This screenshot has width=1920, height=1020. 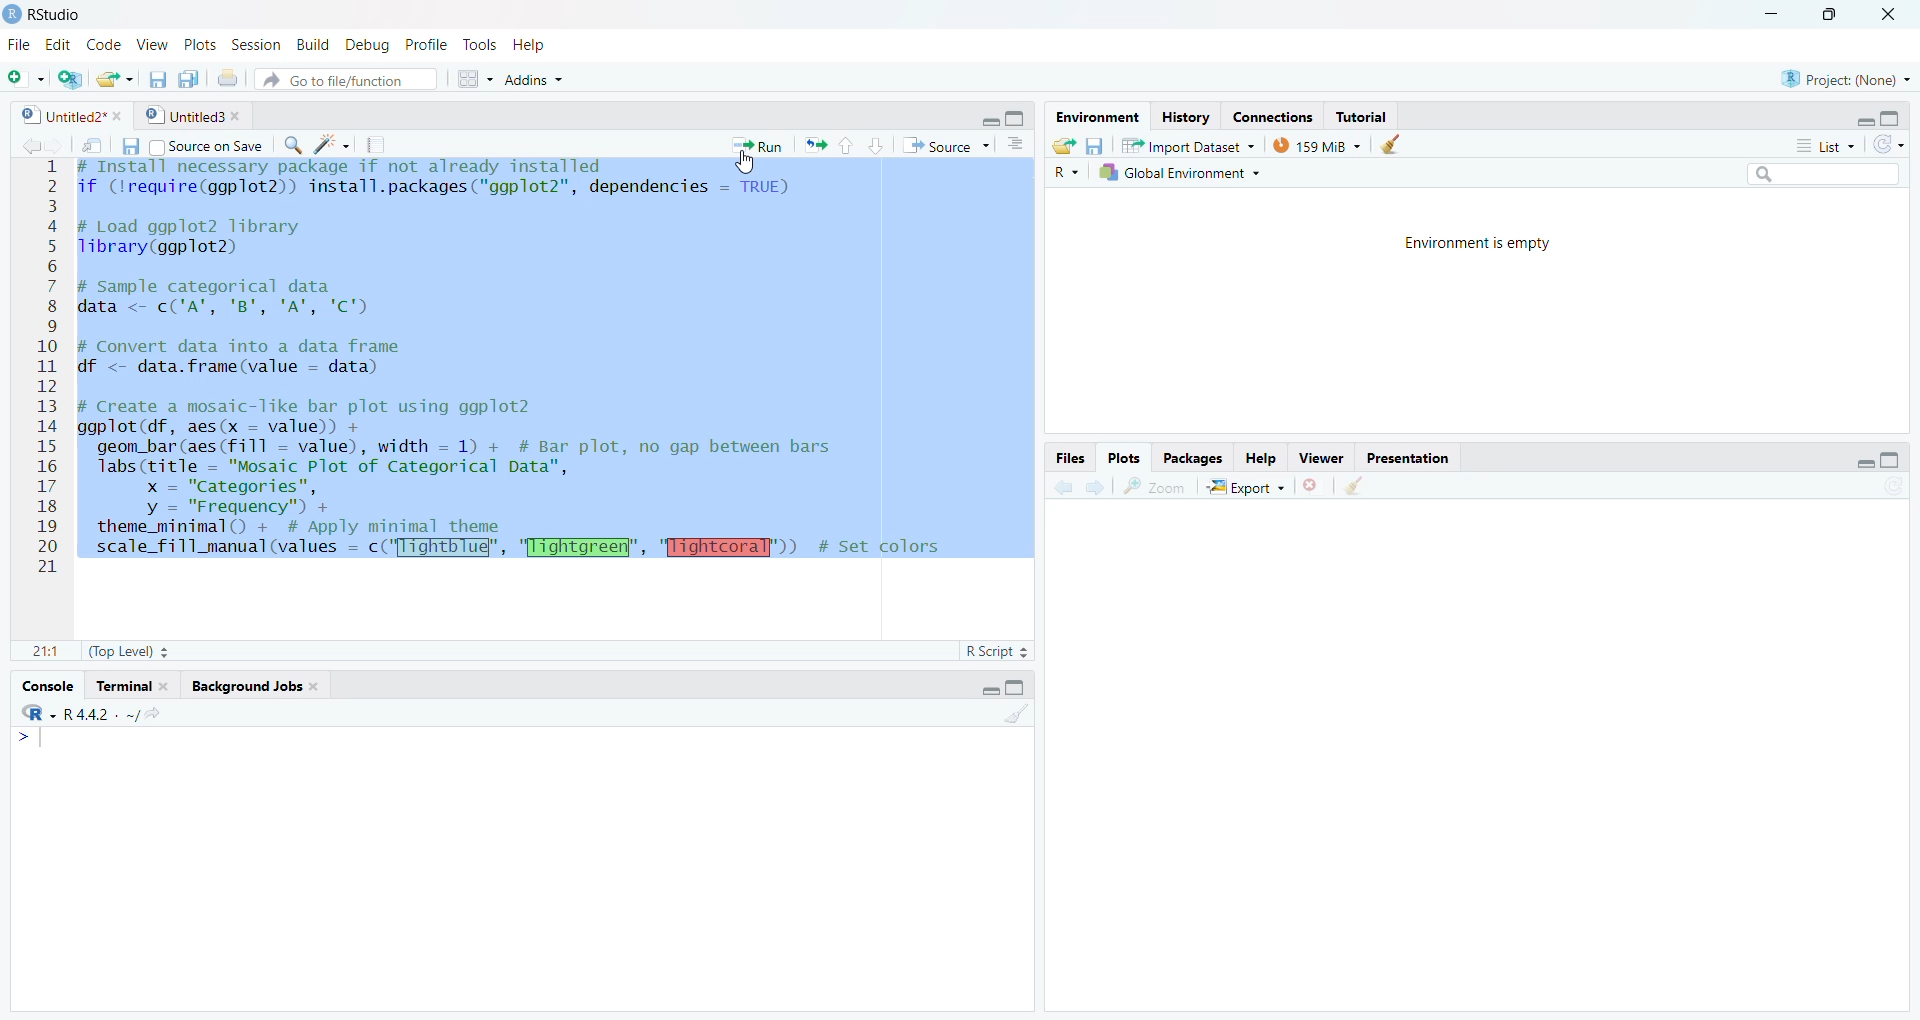 I want to click on Console, so click(x=47, y=685).